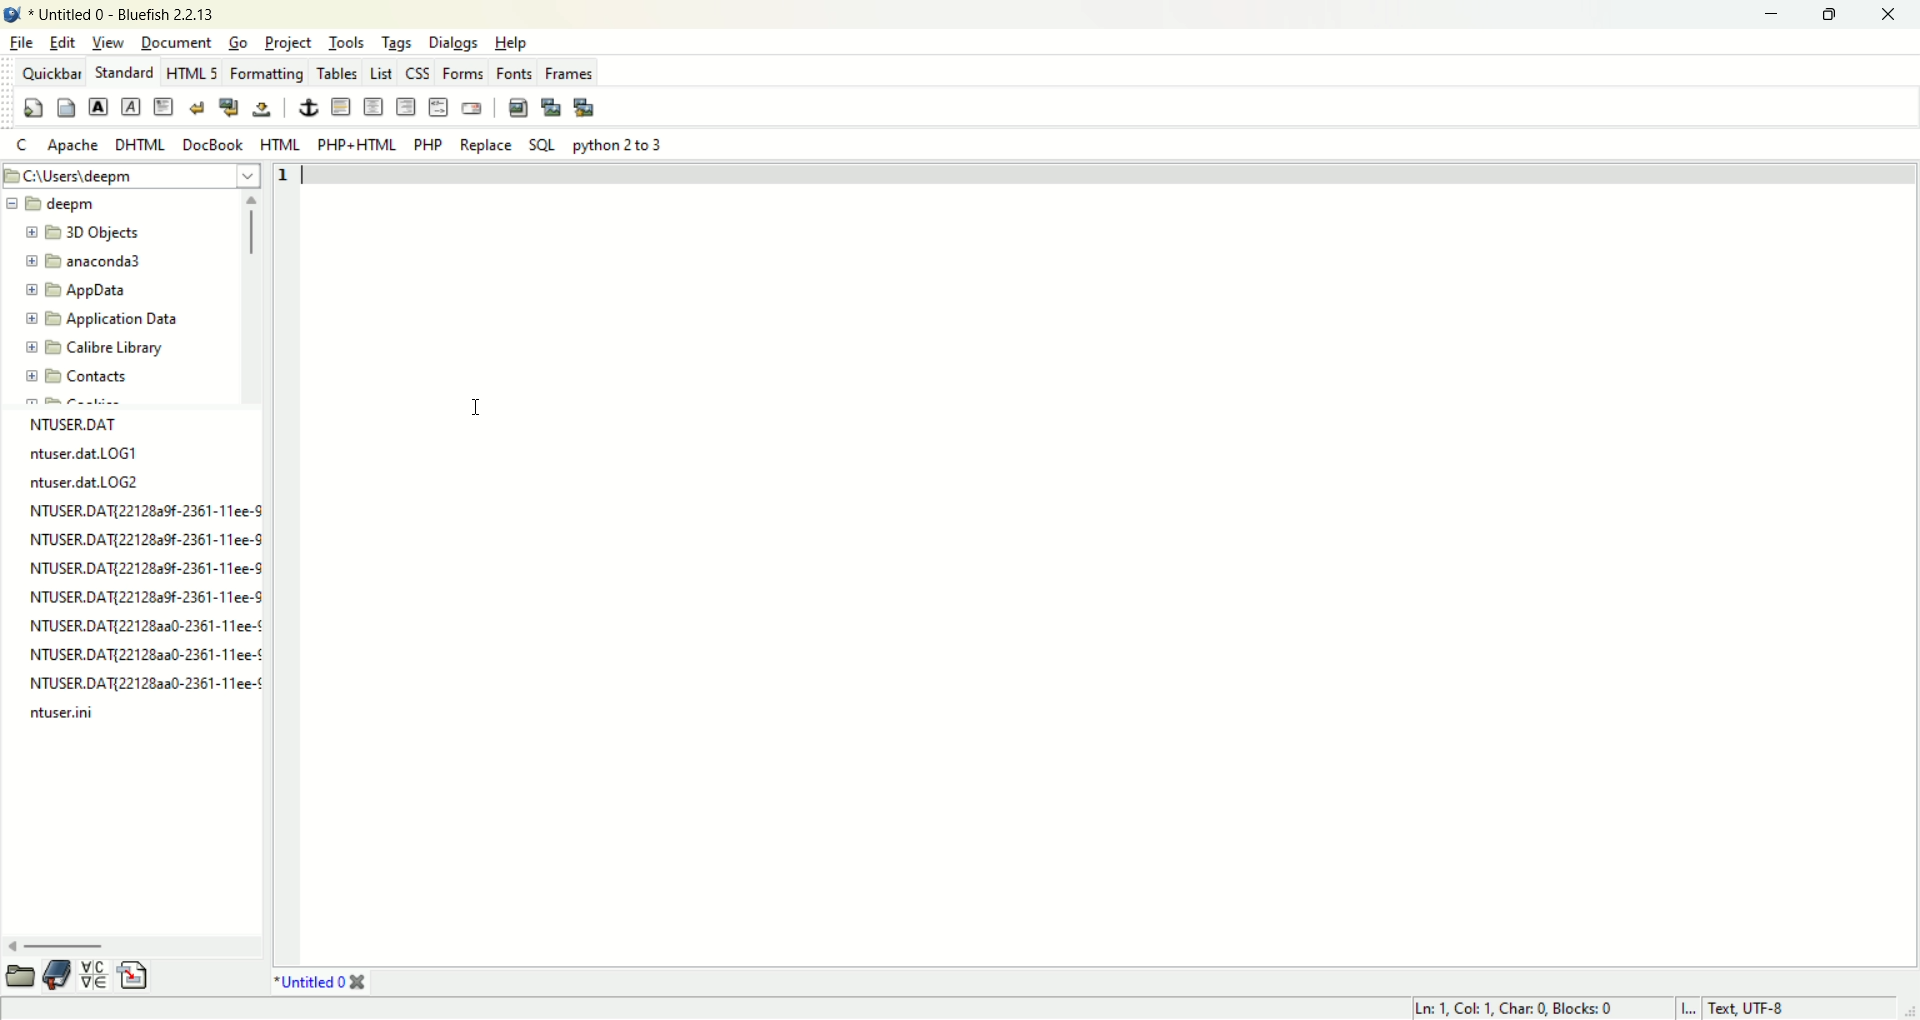  I want to click on bookmark, so click(62, 975).